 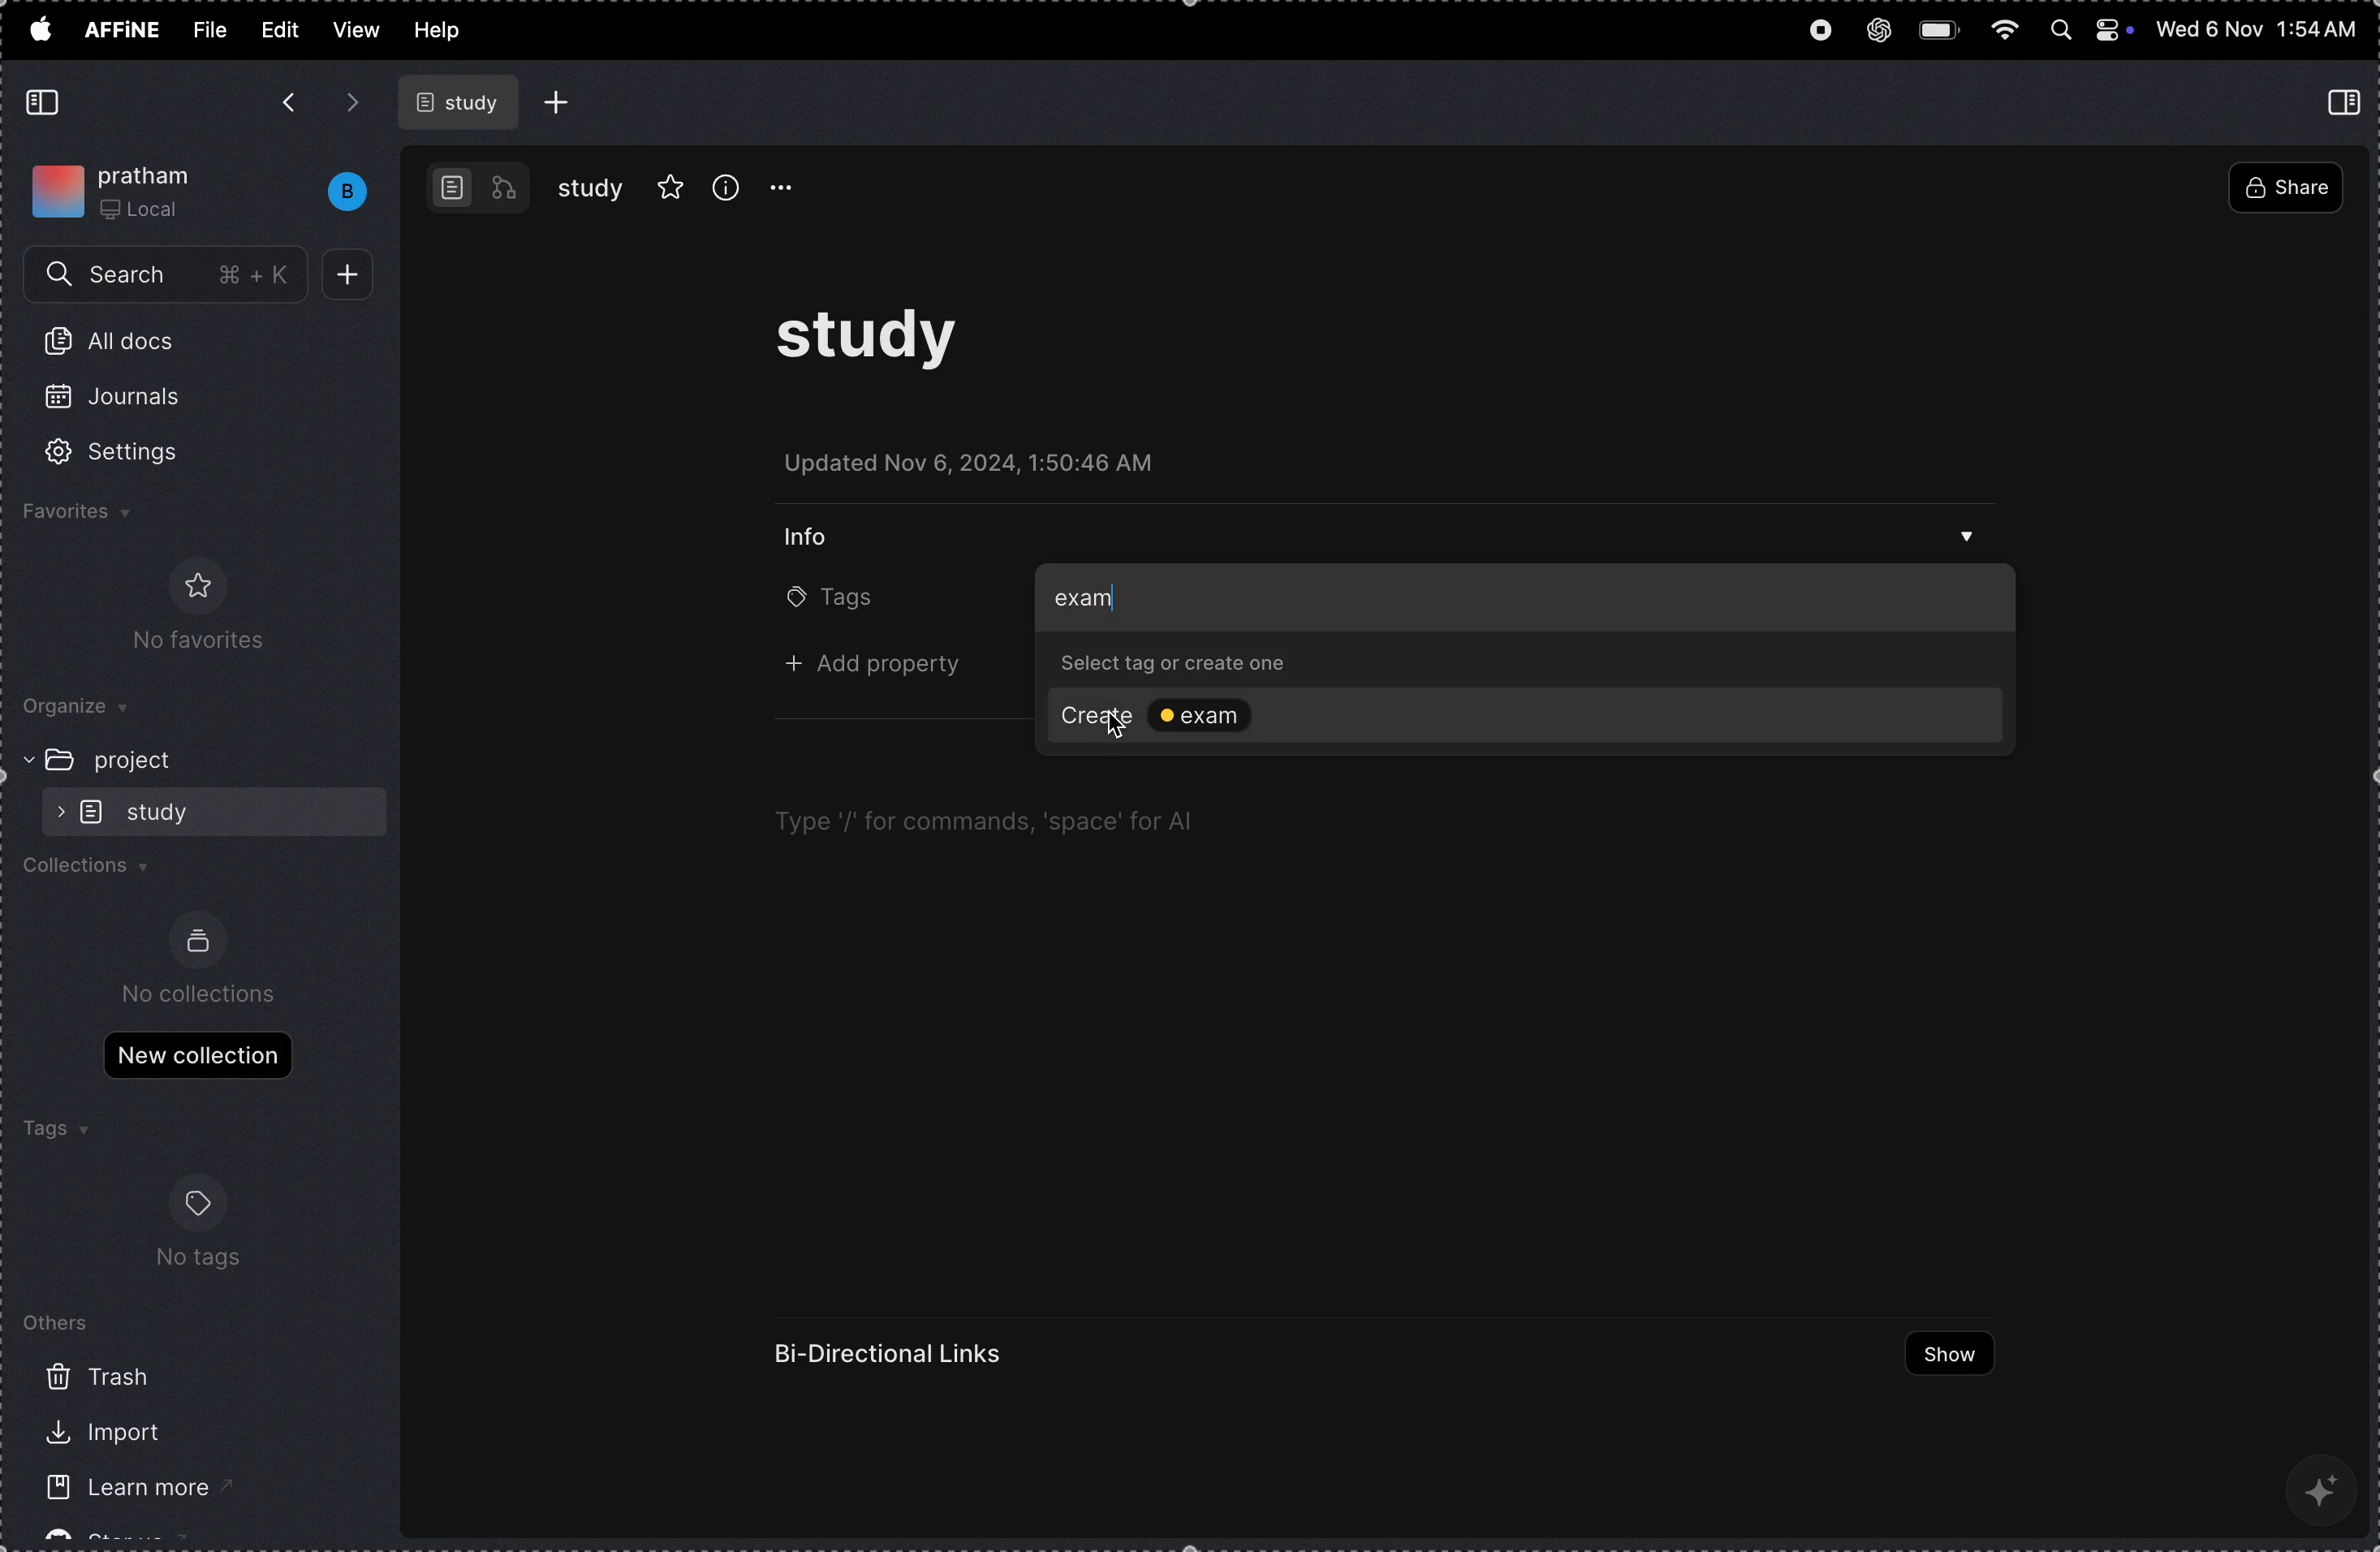 I want to click on work bench, so click(x=479, y=186).